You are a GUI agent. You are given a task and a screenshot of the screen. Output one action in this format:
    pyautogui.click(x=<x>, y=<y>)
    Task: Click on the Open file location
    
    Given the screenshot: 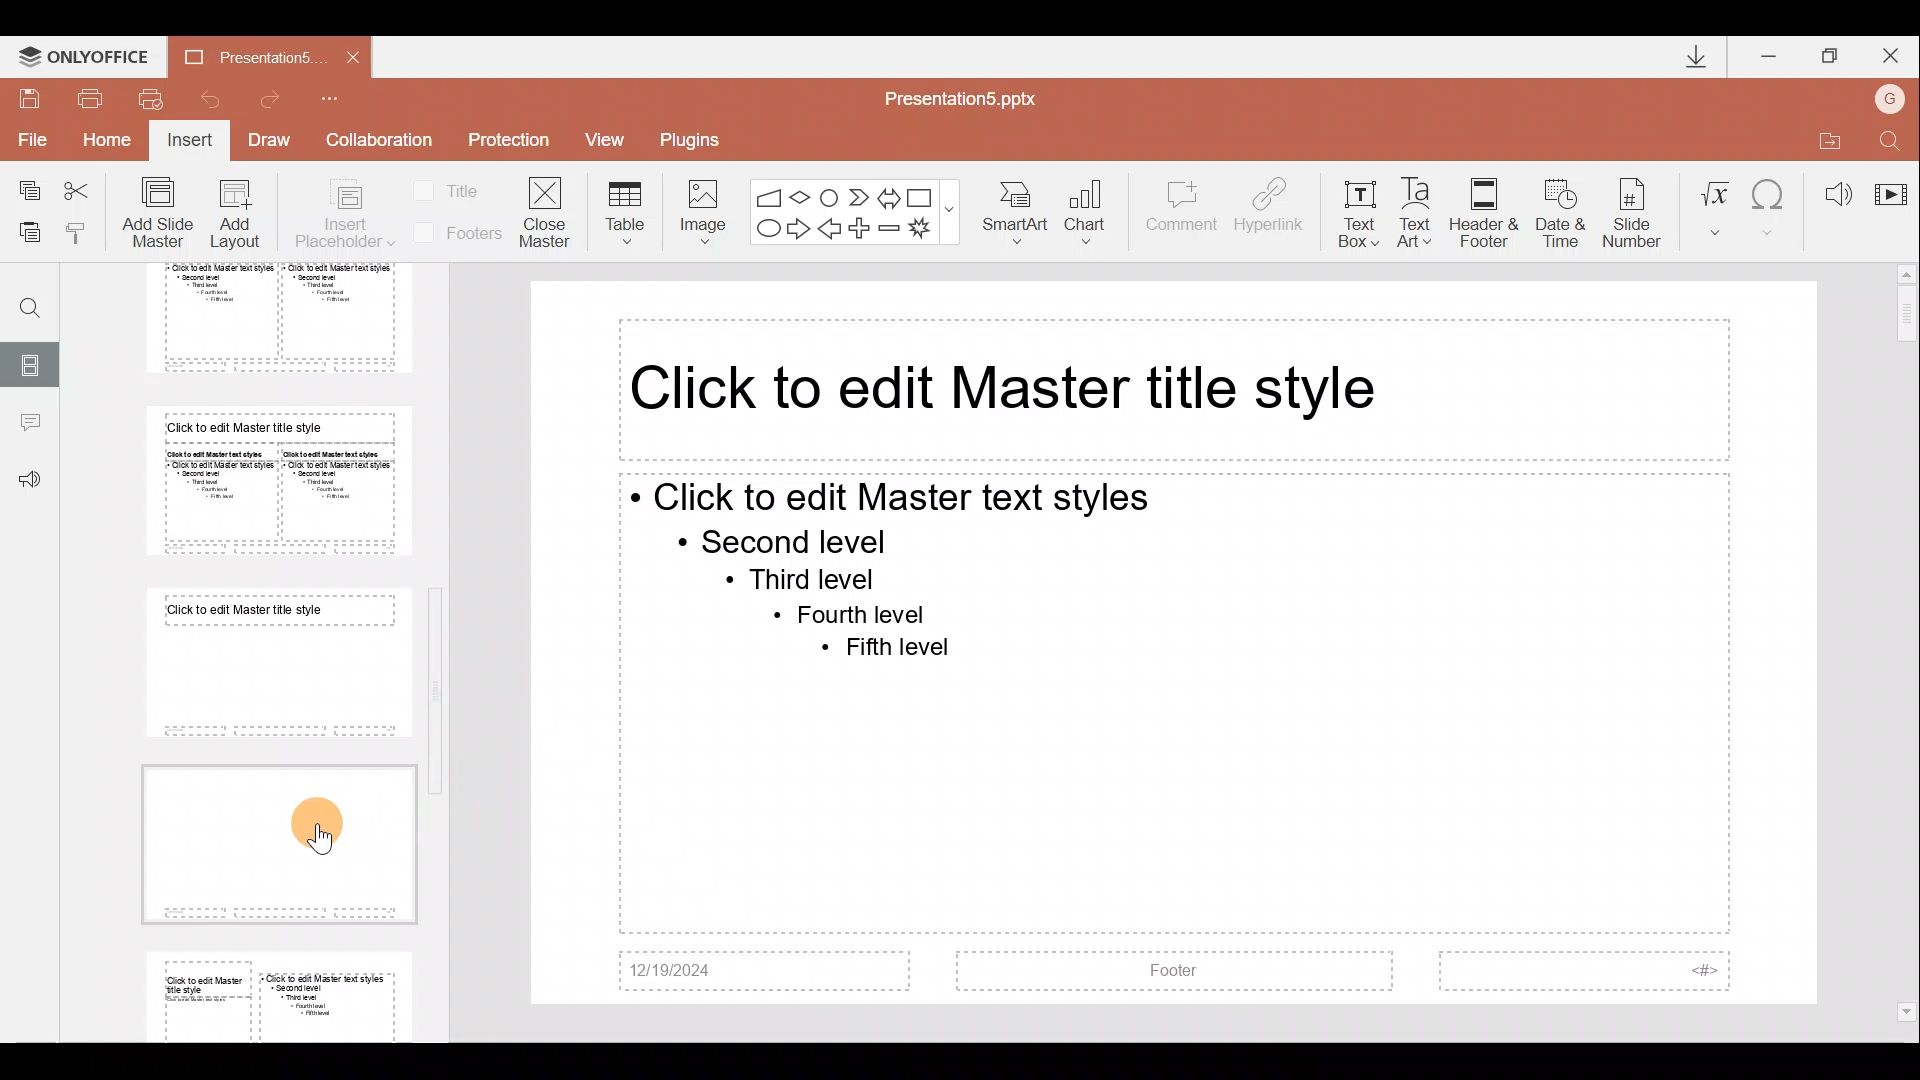 What is the action you would take?
    pyautogui.click(x=1825, y=137)
    